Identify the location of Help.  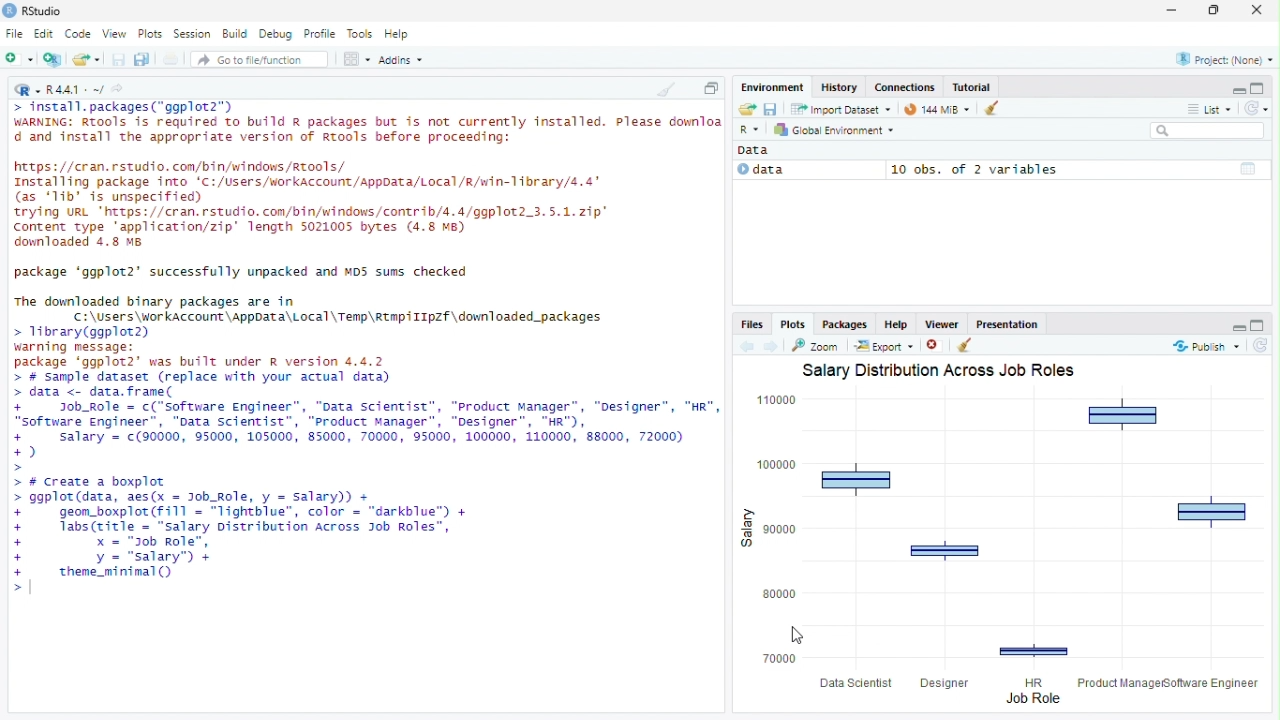
(398, 35).